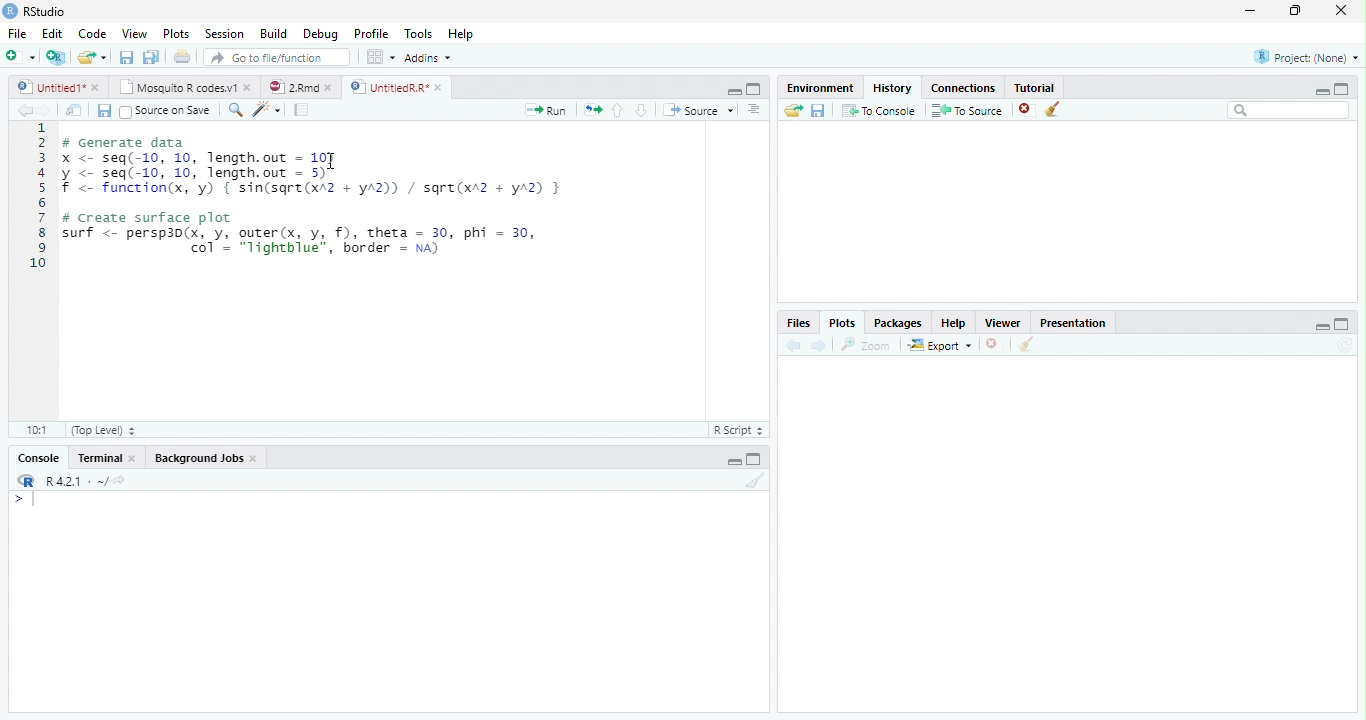 This screenshot has height=720, width=1366. Describe the element at coordinates (320, 33) in the screenshot. I see `Debug` at that location.